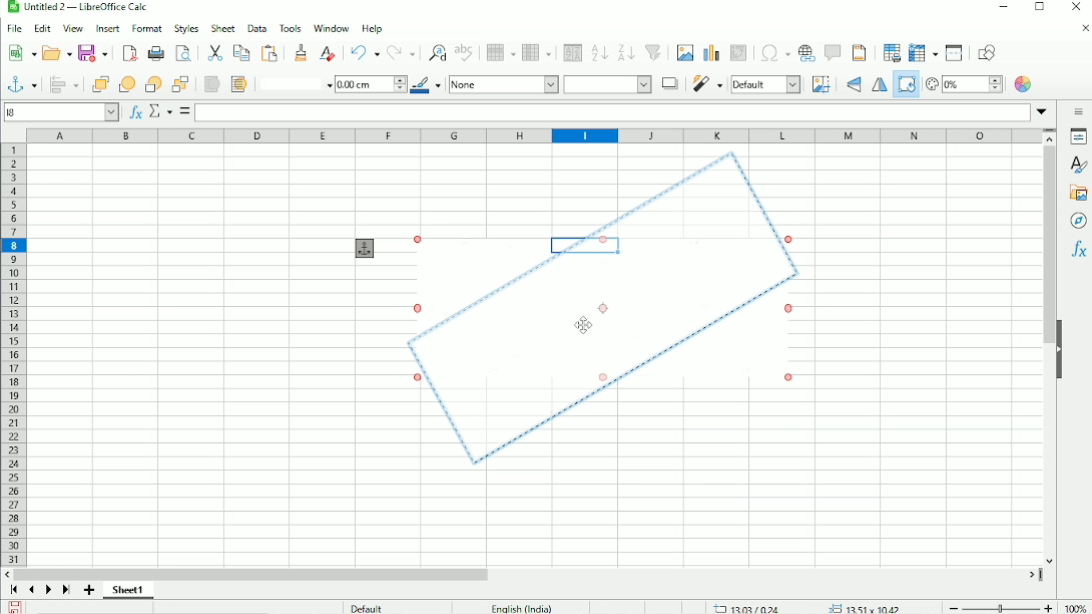  What do you see at coordinates (499, 53) in the screenshot?
I see `Row` at bounding box center [499, 53].